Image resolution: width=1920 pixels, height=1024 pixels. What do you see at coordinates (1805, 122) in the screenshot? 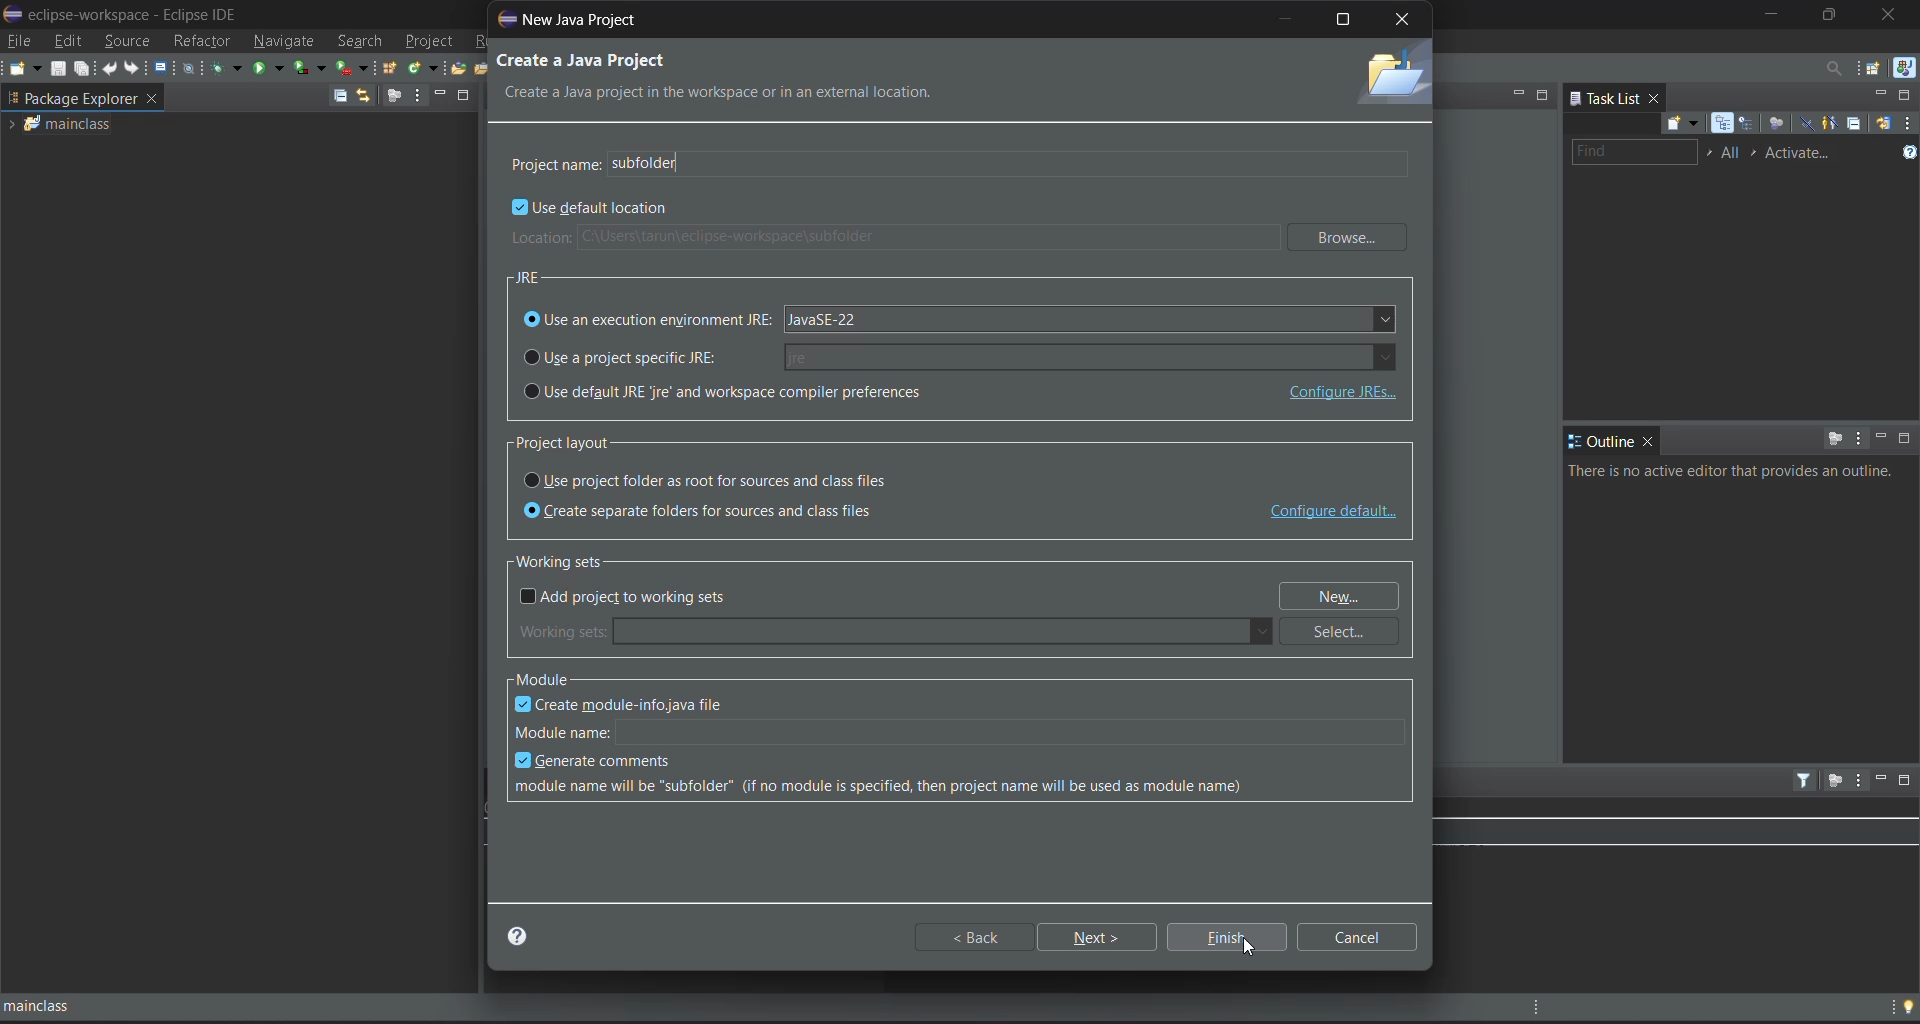
I see `hide completed tasks` at bounding box center [1805, 122].